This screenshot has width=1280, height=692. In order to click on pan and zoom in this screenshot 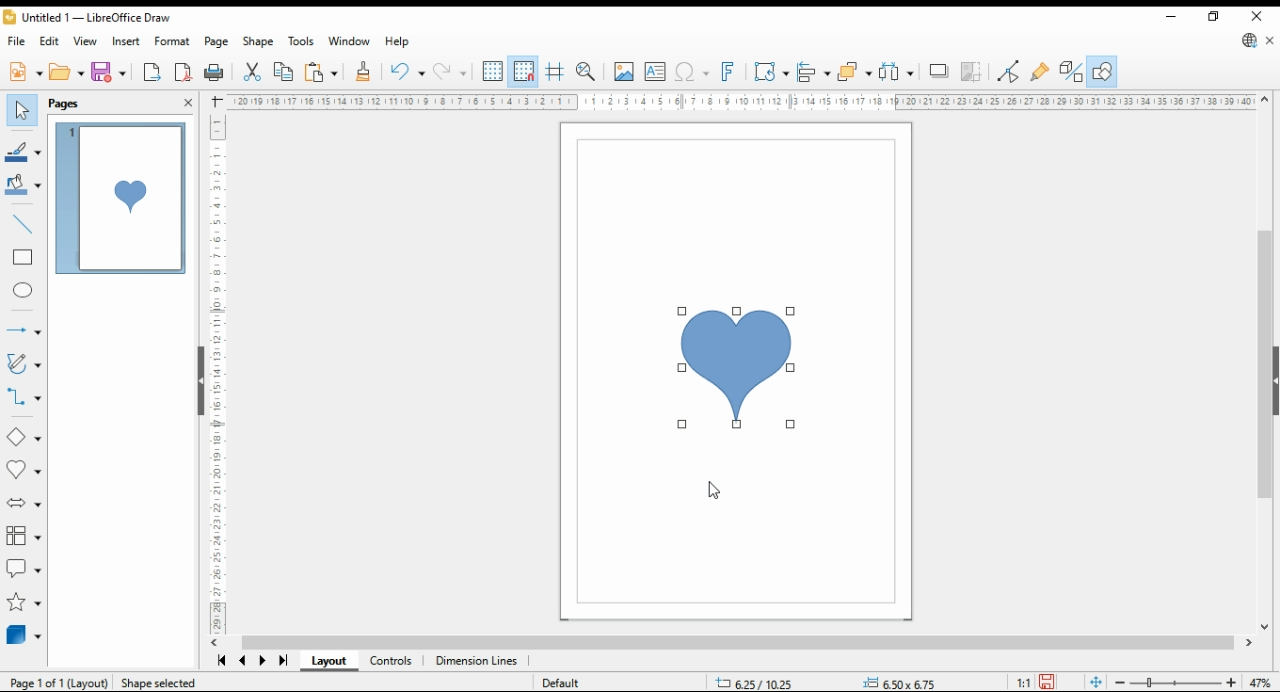, I will do `click(587, 72)`.